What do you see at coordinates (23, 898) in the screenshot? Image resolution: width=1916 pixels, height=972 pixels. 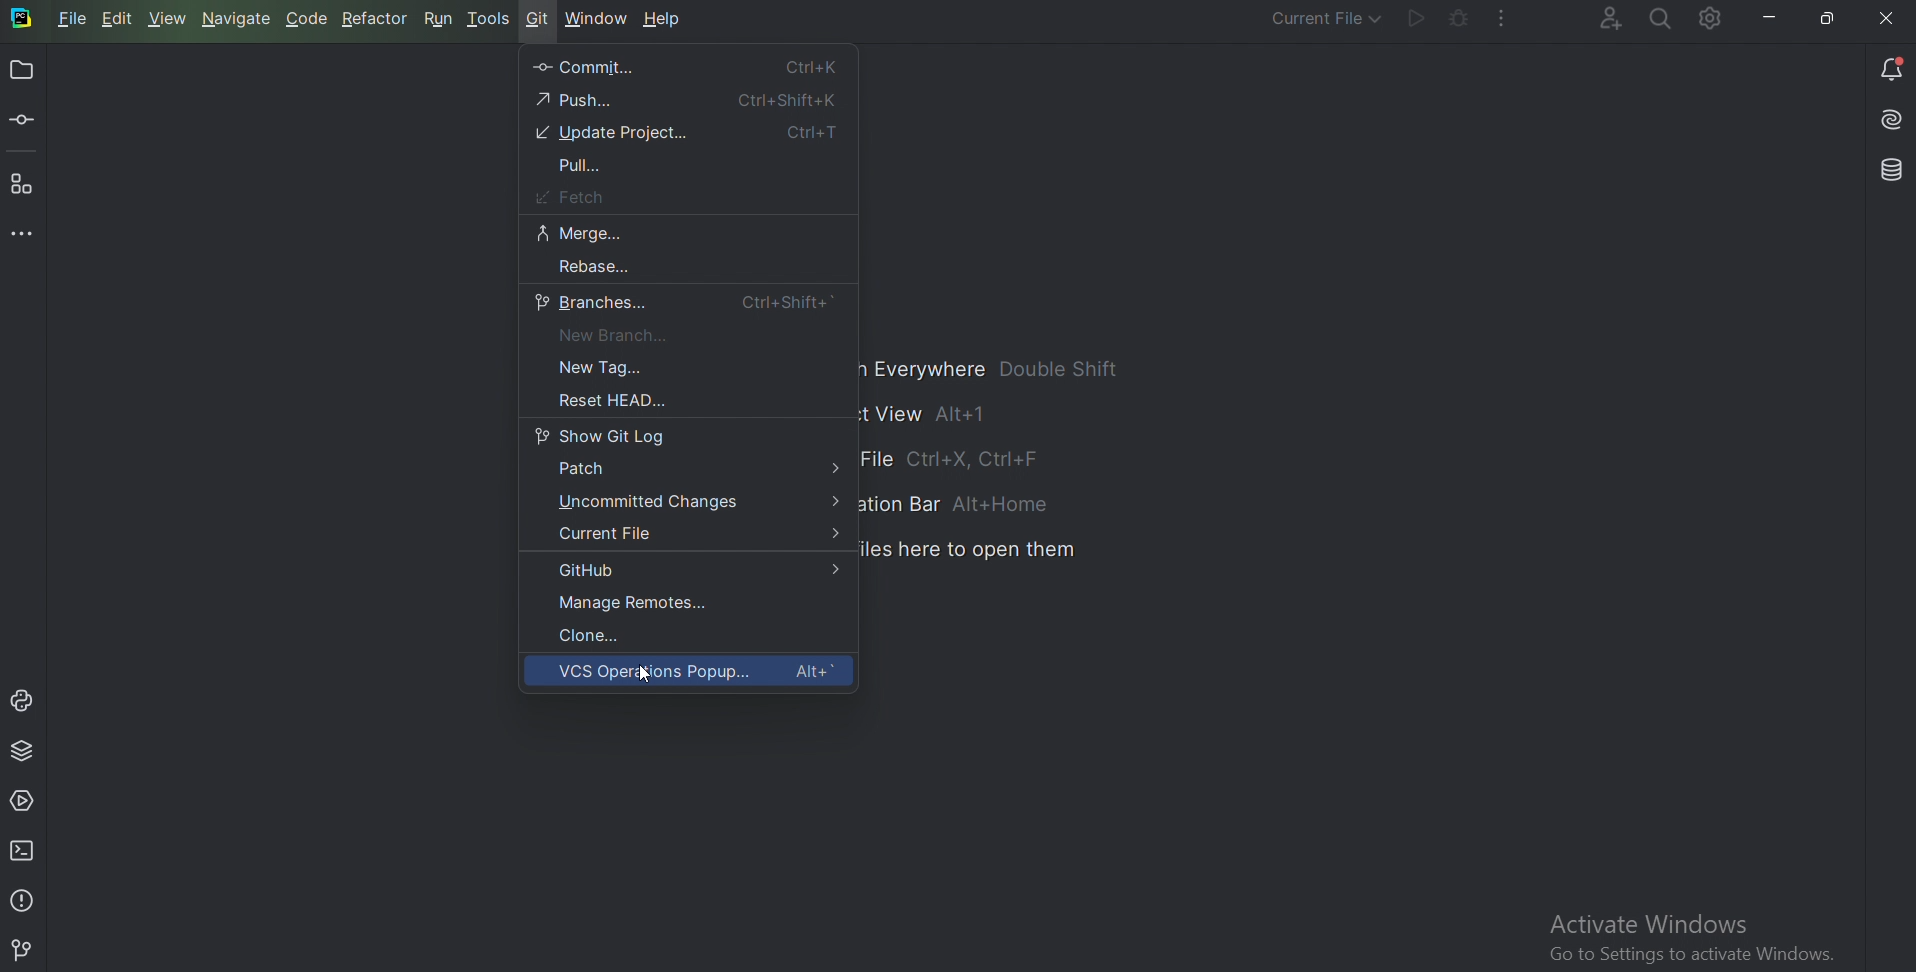 I see `Problems` at bounding box center [23, 898].